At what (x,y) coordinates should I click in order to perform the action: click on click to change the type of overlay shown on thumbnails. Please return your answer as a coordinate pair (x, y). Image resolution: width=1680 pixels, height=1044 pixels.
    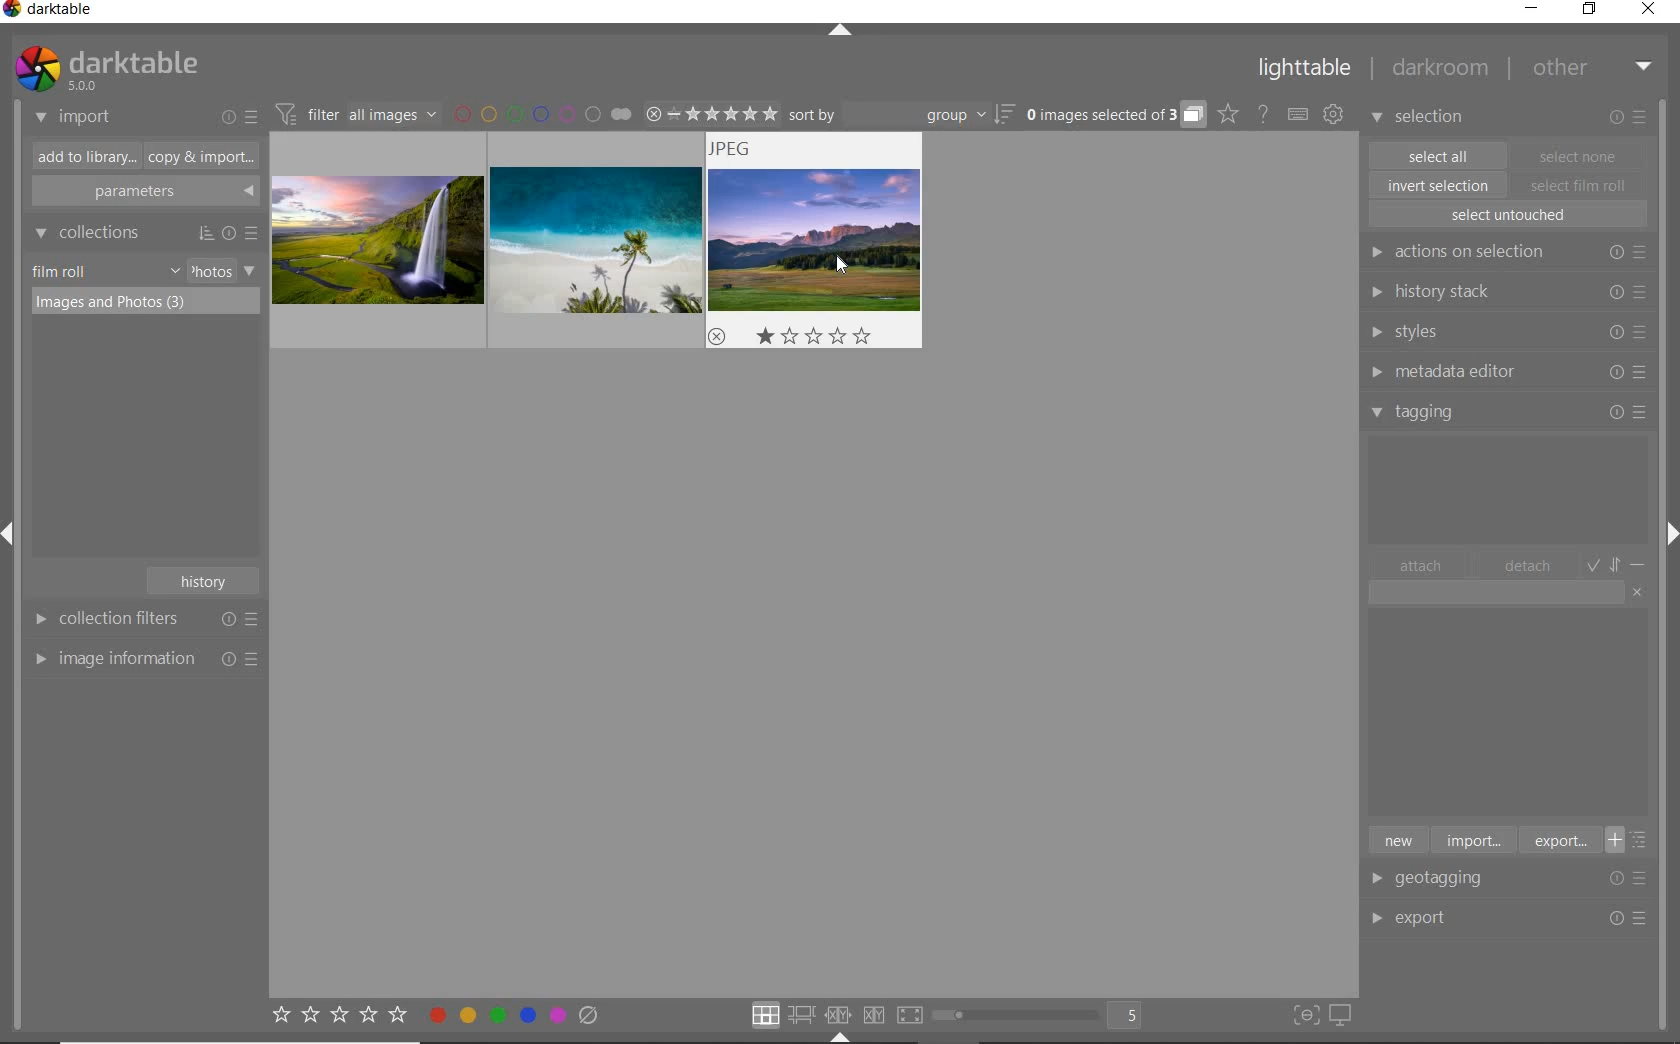
    Looking at the image, I should click on (1229, 114).